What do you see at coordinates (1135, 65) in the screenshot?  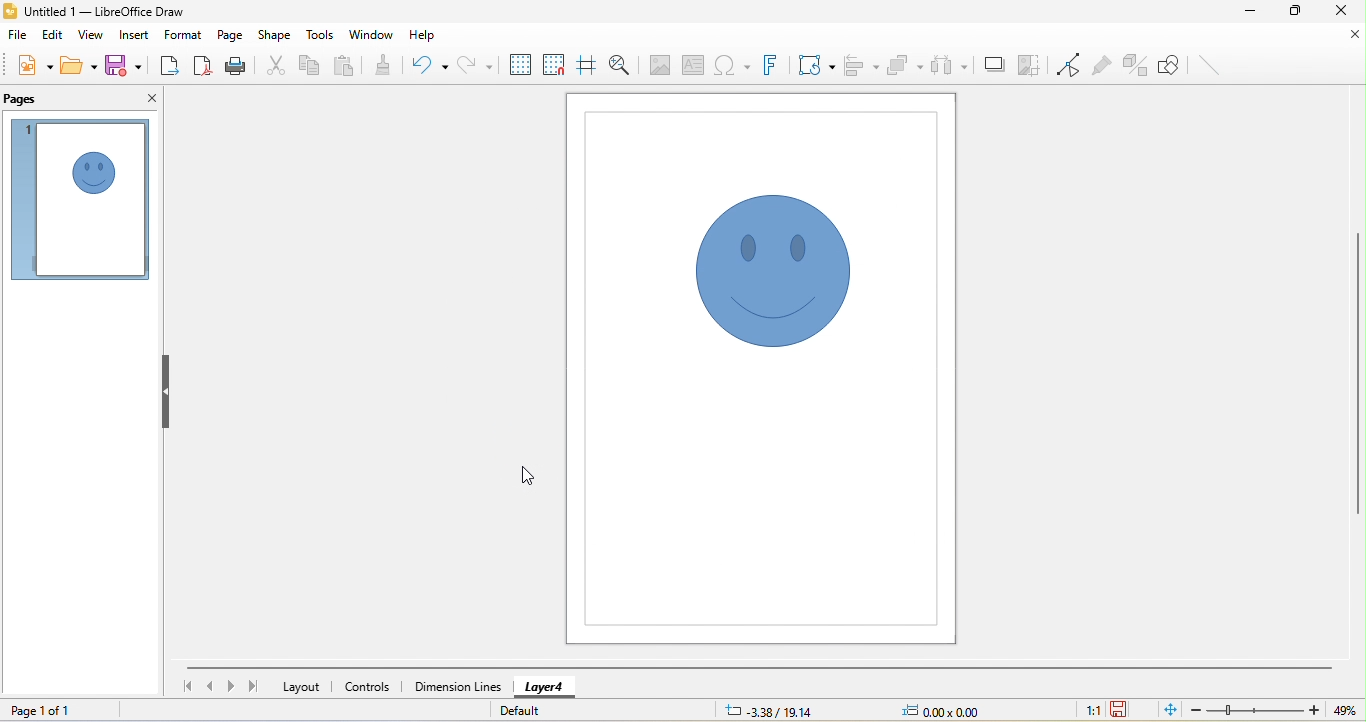 I see `toggle extrusion` at bounding box center [1135, 65].